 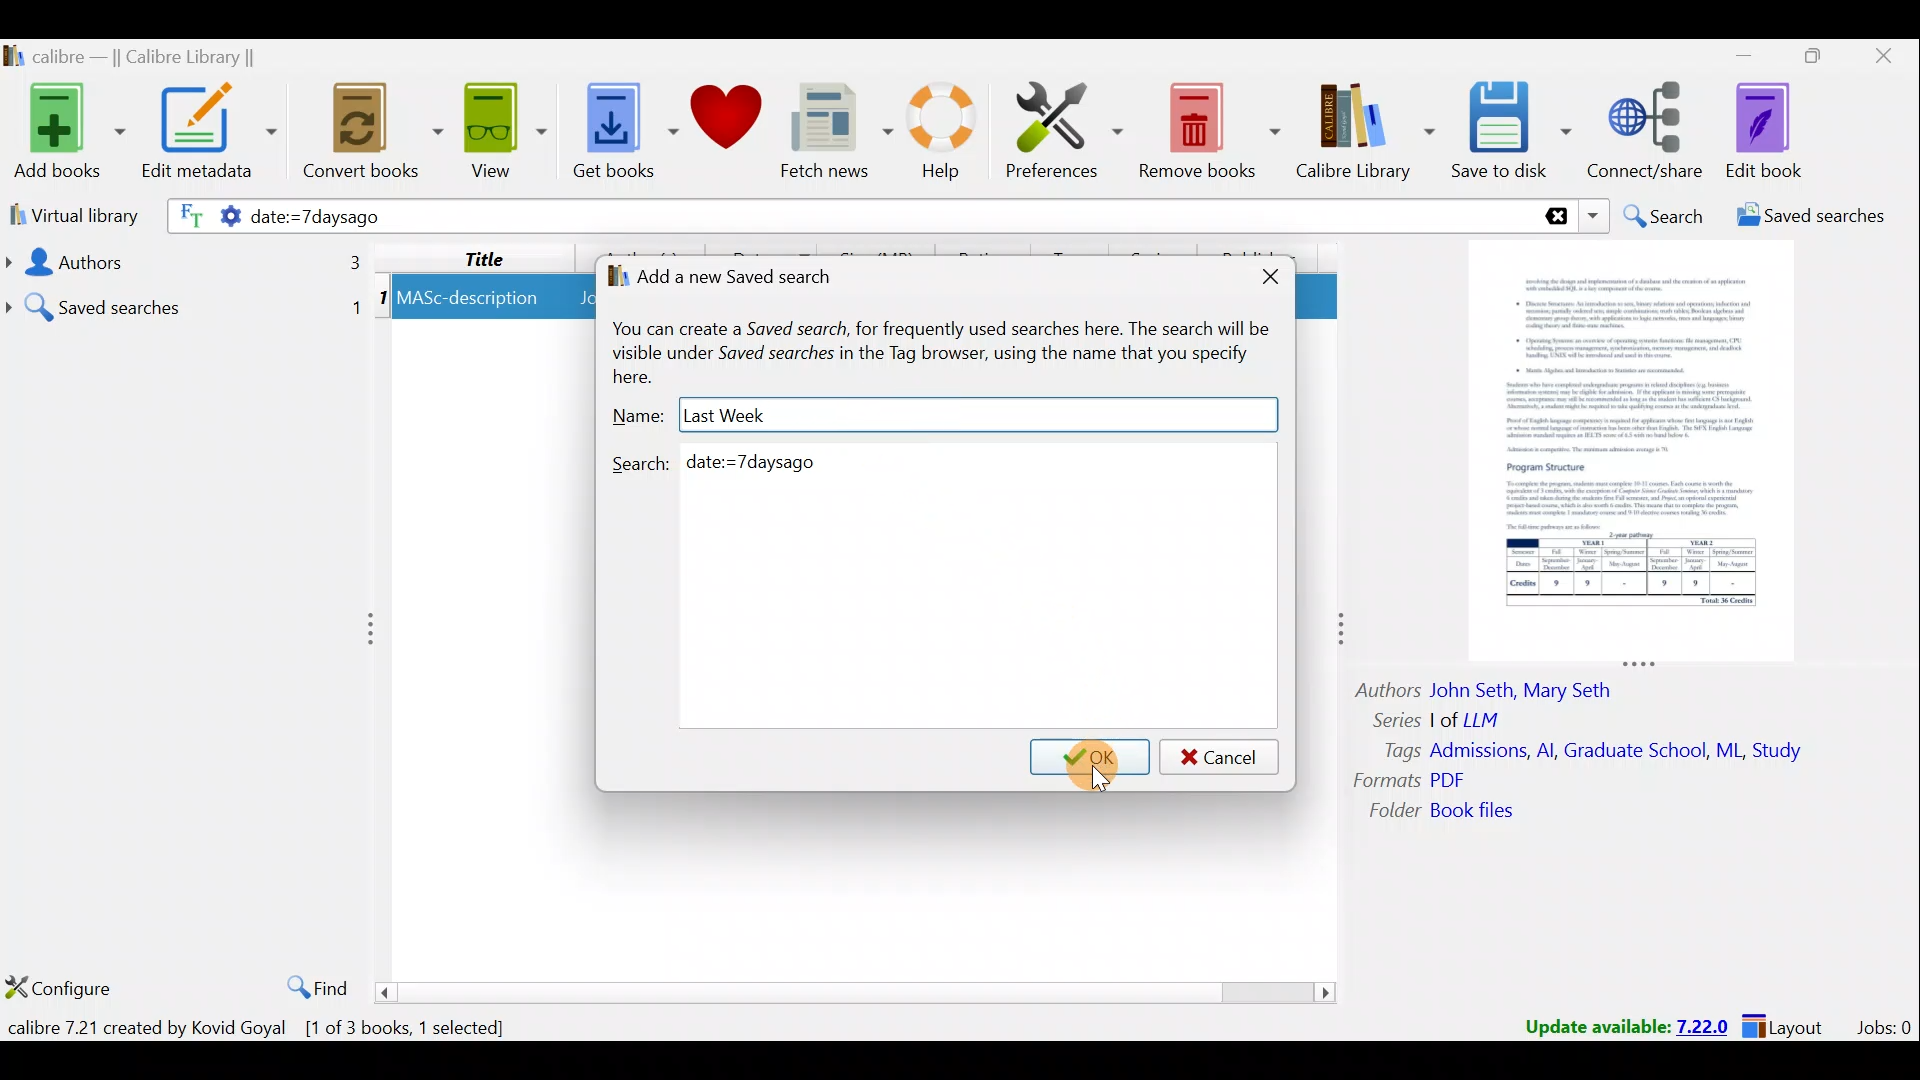 What do you see at coordinates (1661, 213) in the screenshot?
I see `Search` at bounding box center [1661, 213].